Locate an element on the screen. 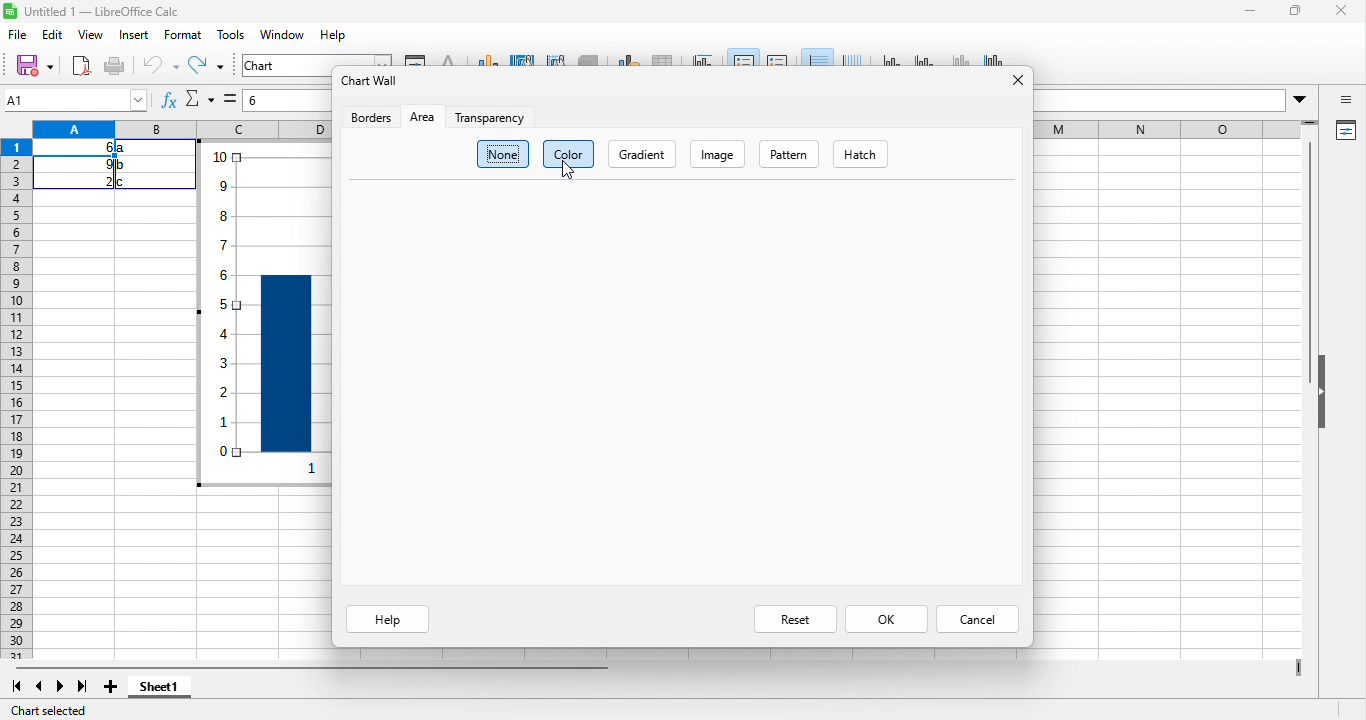  sidebar open or close is located at coordinates (1347, 101).